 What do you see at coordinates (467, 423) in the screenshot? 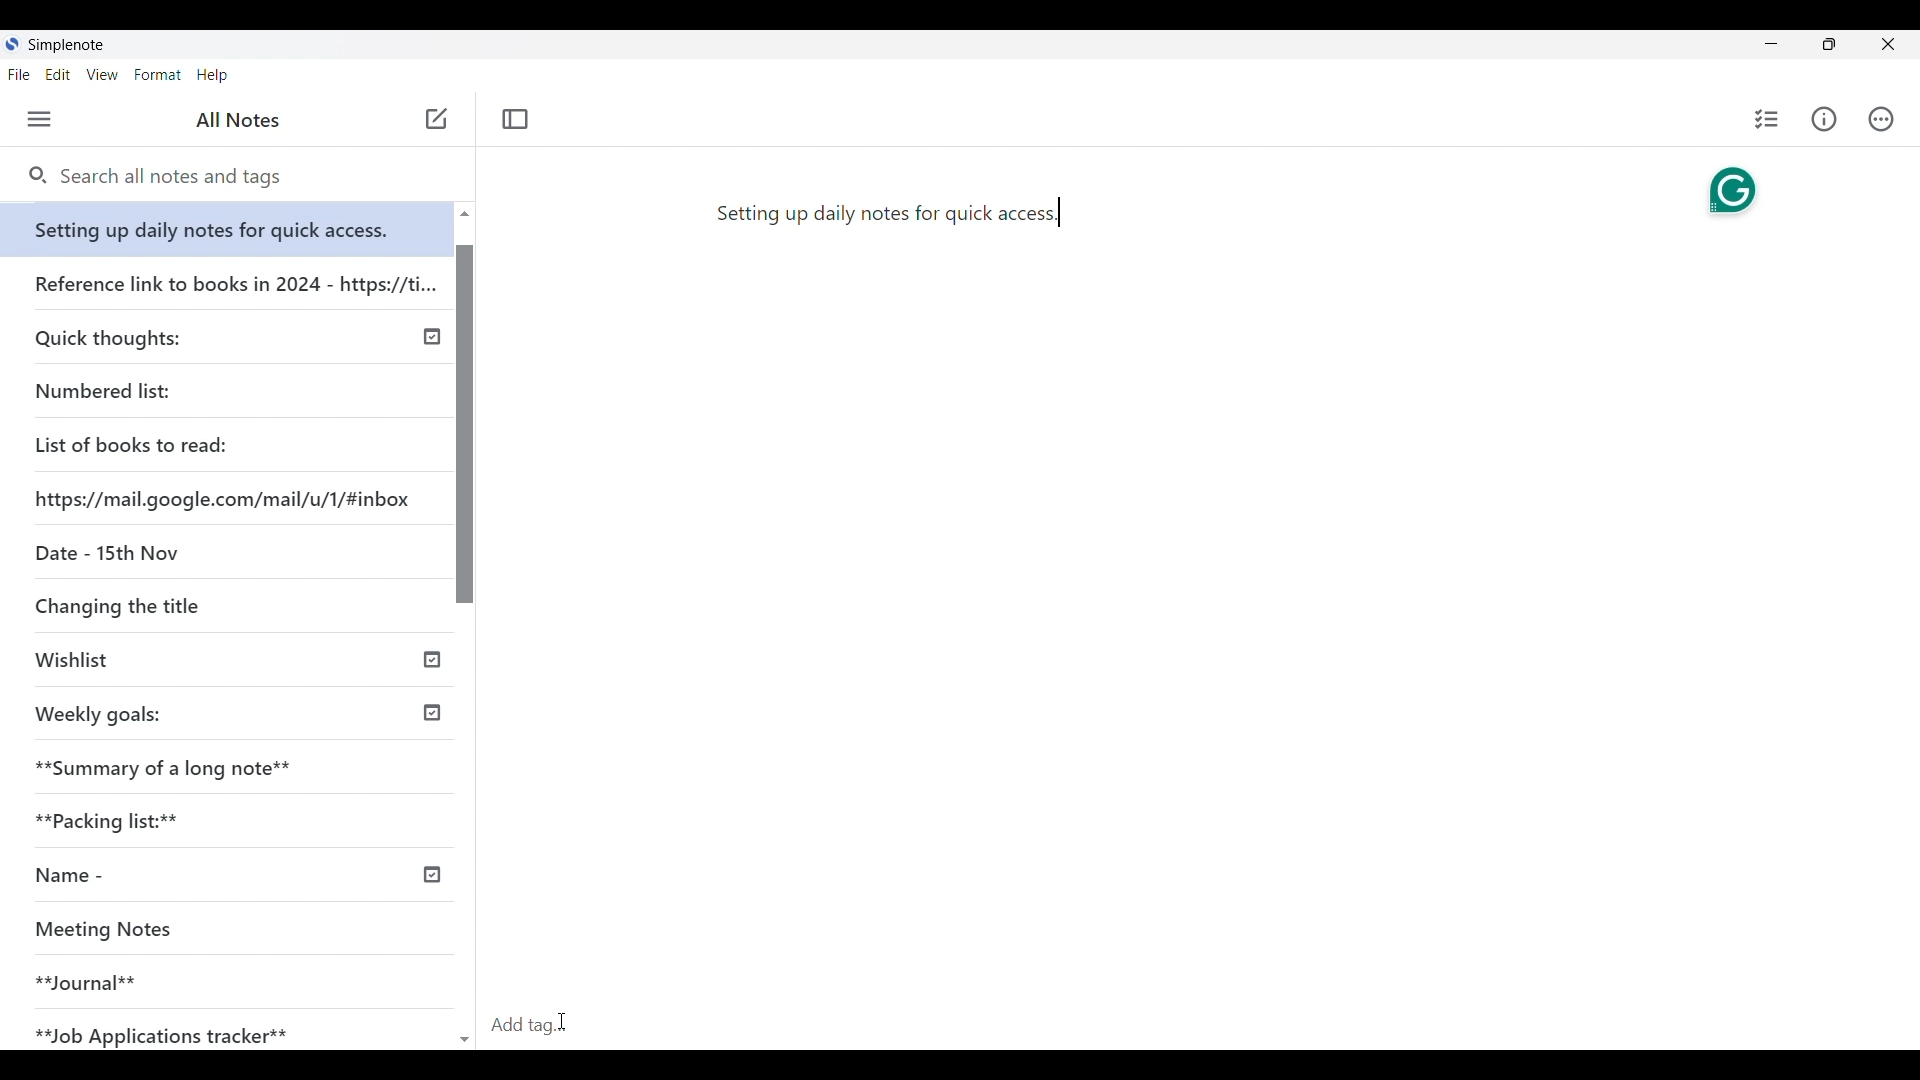
I see `Vertical slide bar` at bounding box center [467, 423].